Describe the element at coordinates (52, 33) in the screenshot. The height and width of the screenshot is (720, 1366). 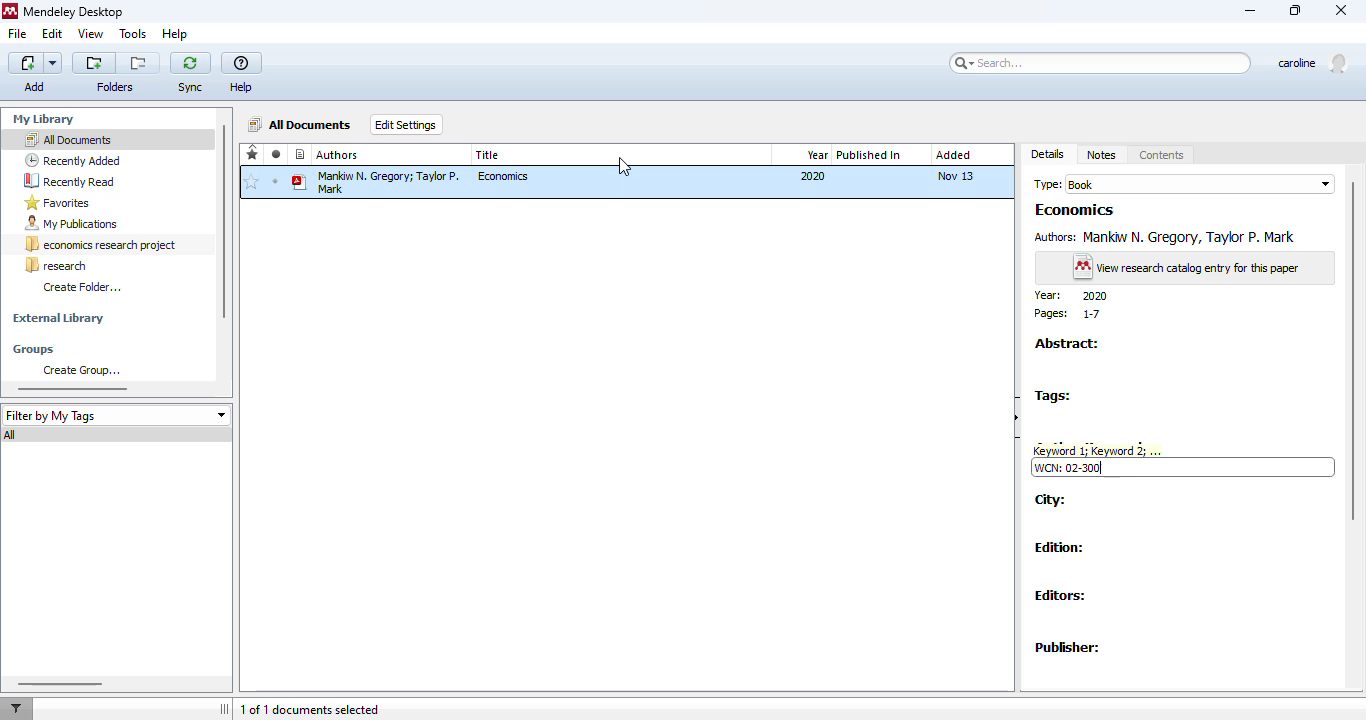
I see `edit` at that location.